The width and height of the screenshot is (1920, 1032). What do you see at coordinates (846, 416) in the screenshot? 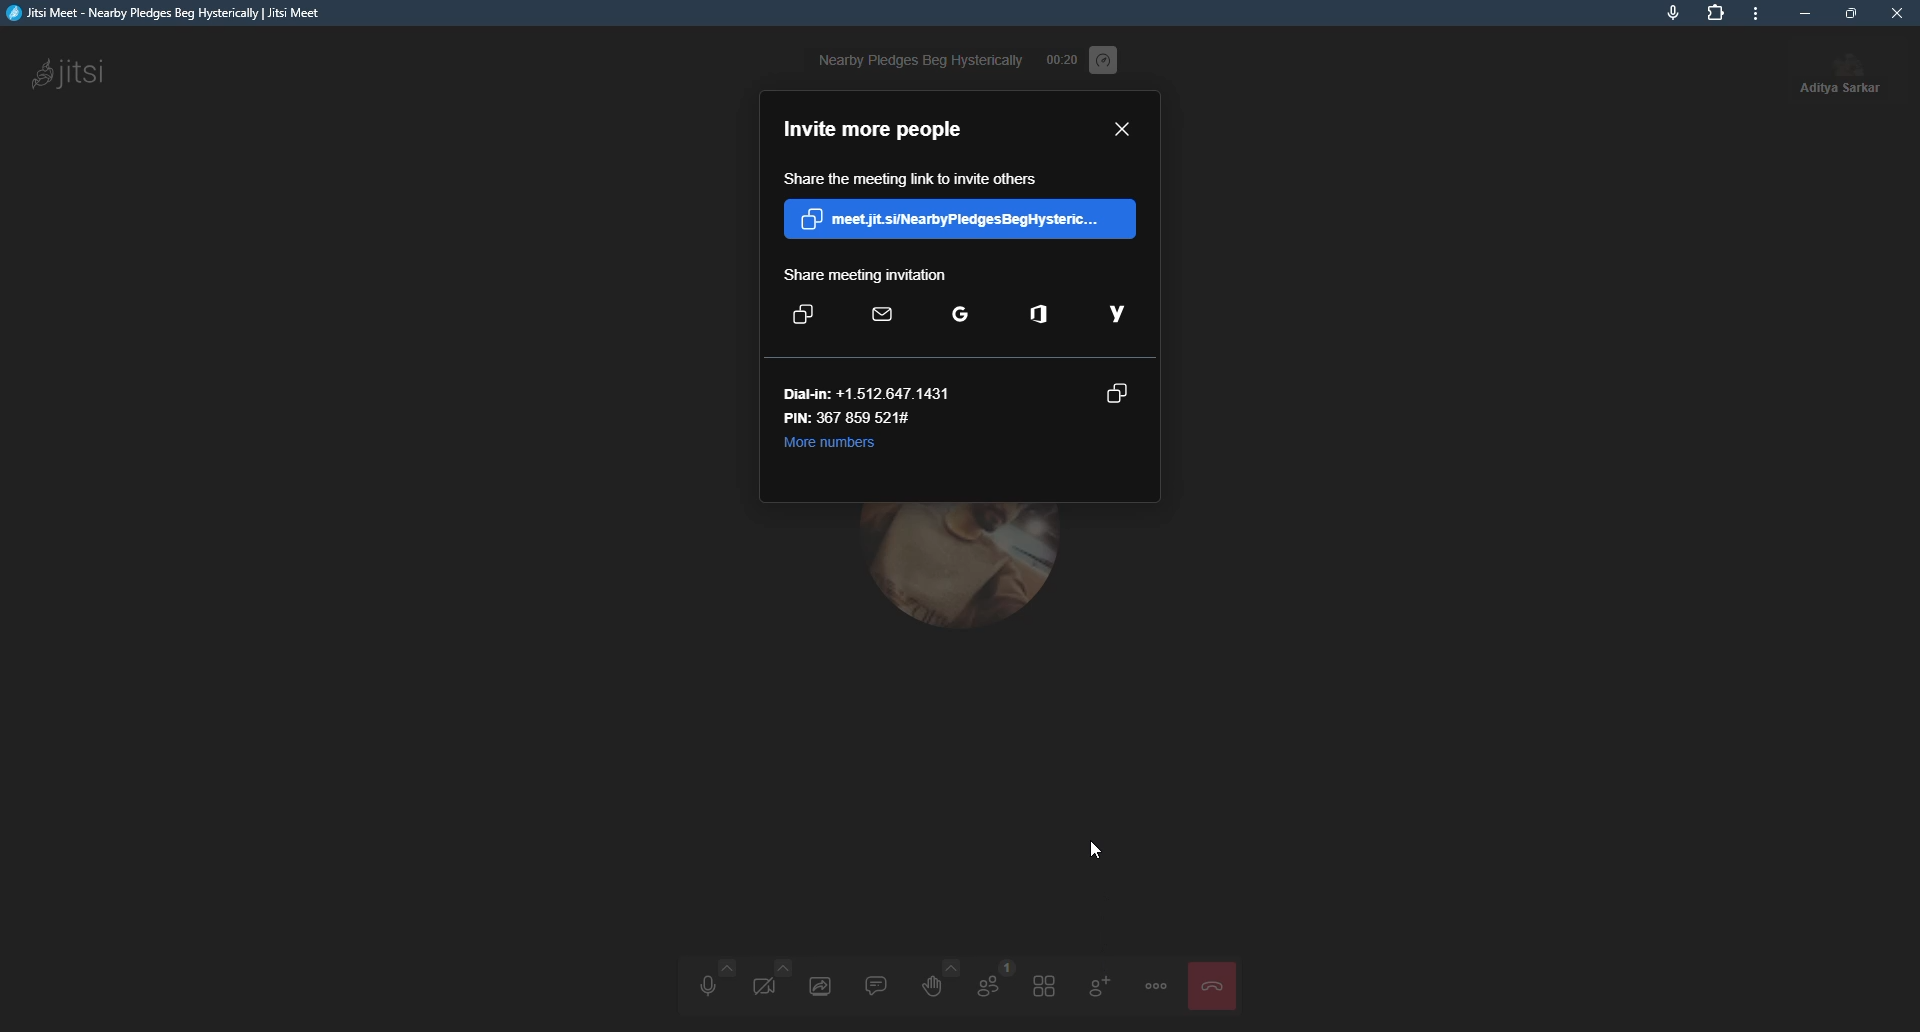
I see `pin number` at bounding box center [846, 416].